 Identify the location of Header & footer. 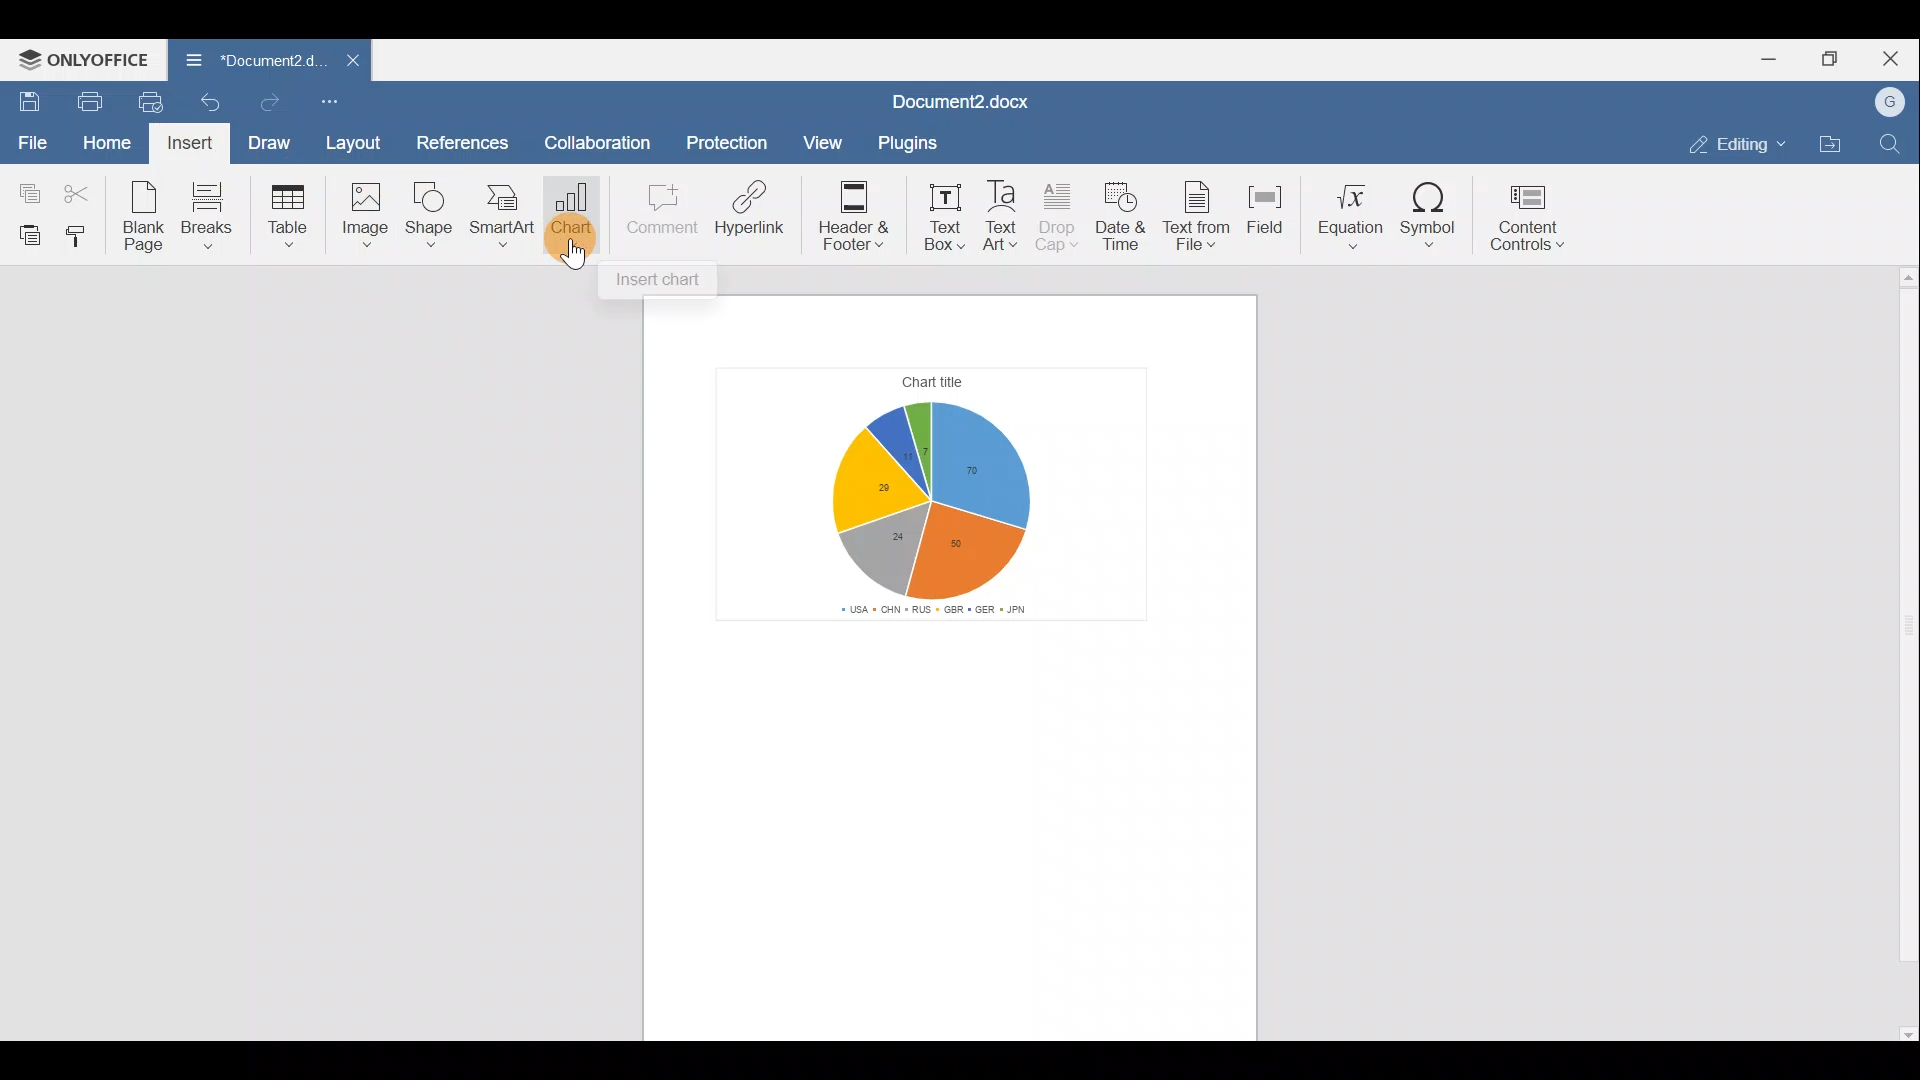
(851, 211).